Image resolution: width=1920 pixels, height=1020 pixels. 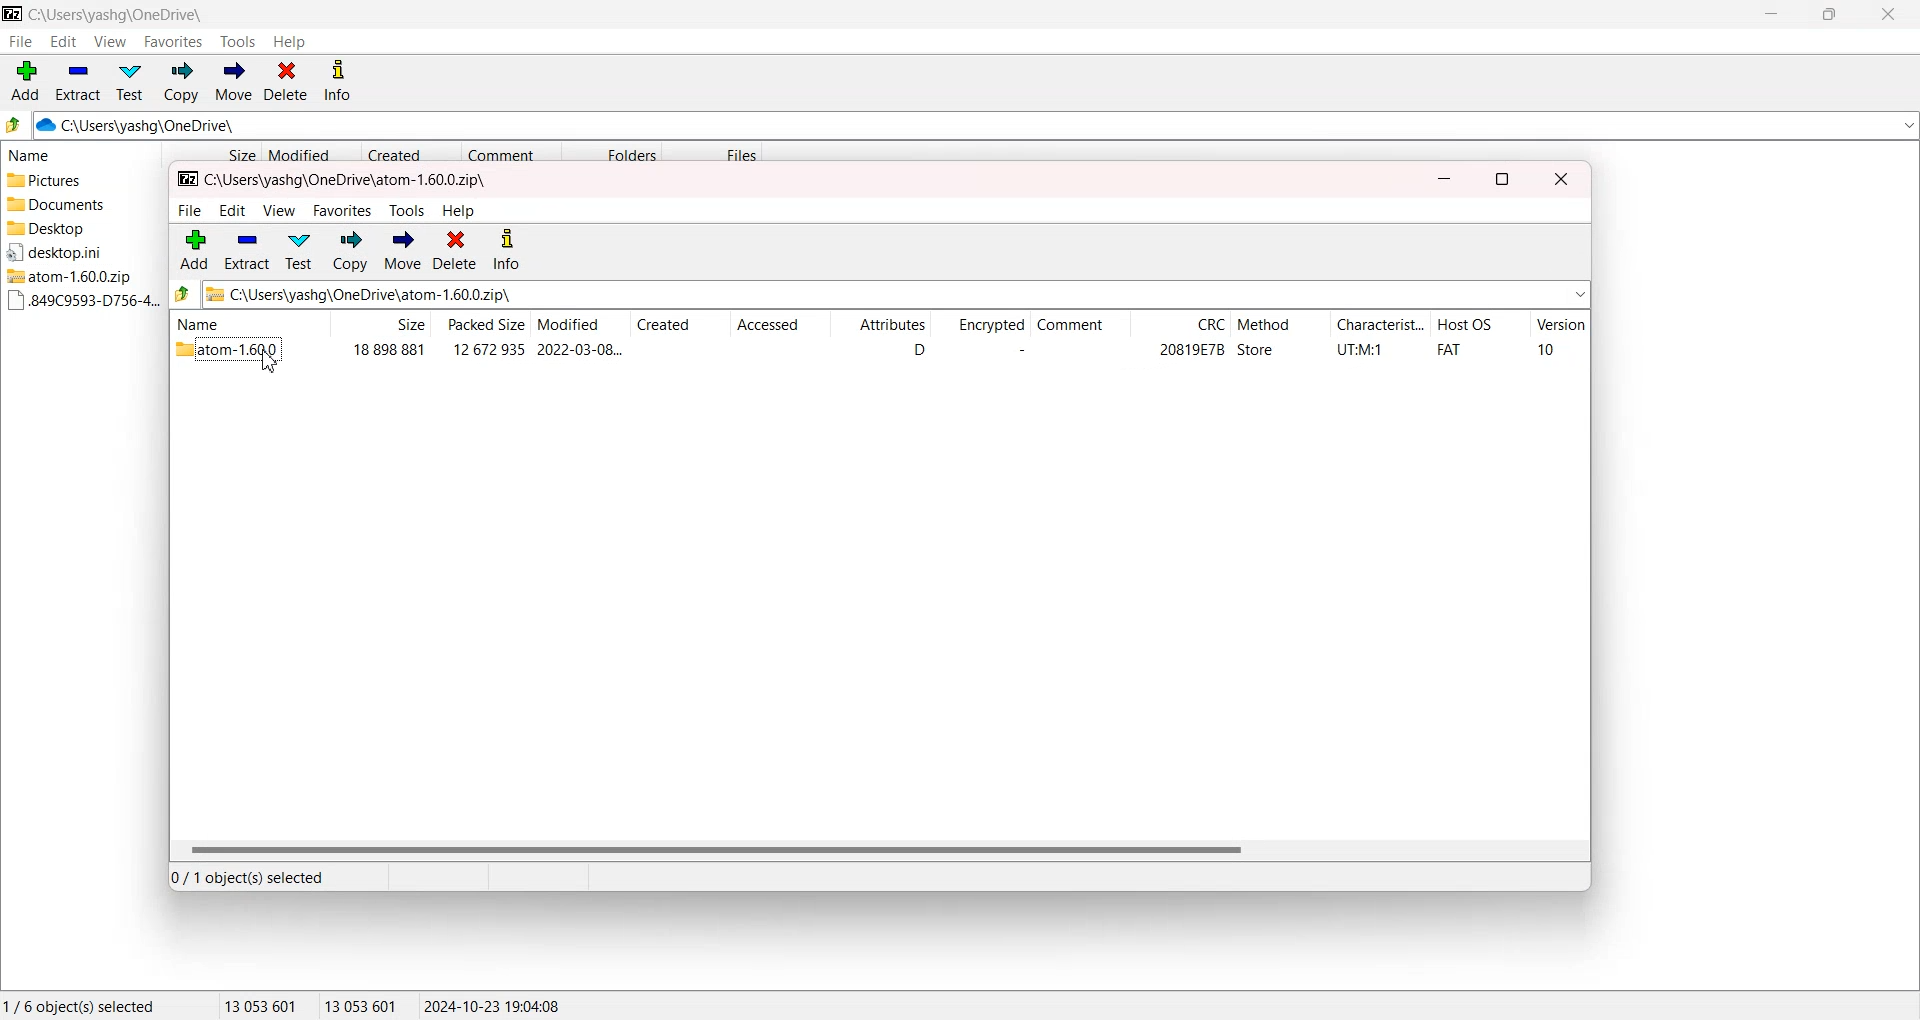 What do you see at coordinates (63, 41) in the screenshot?
I see `Edit` at bounding box center [63, 41].